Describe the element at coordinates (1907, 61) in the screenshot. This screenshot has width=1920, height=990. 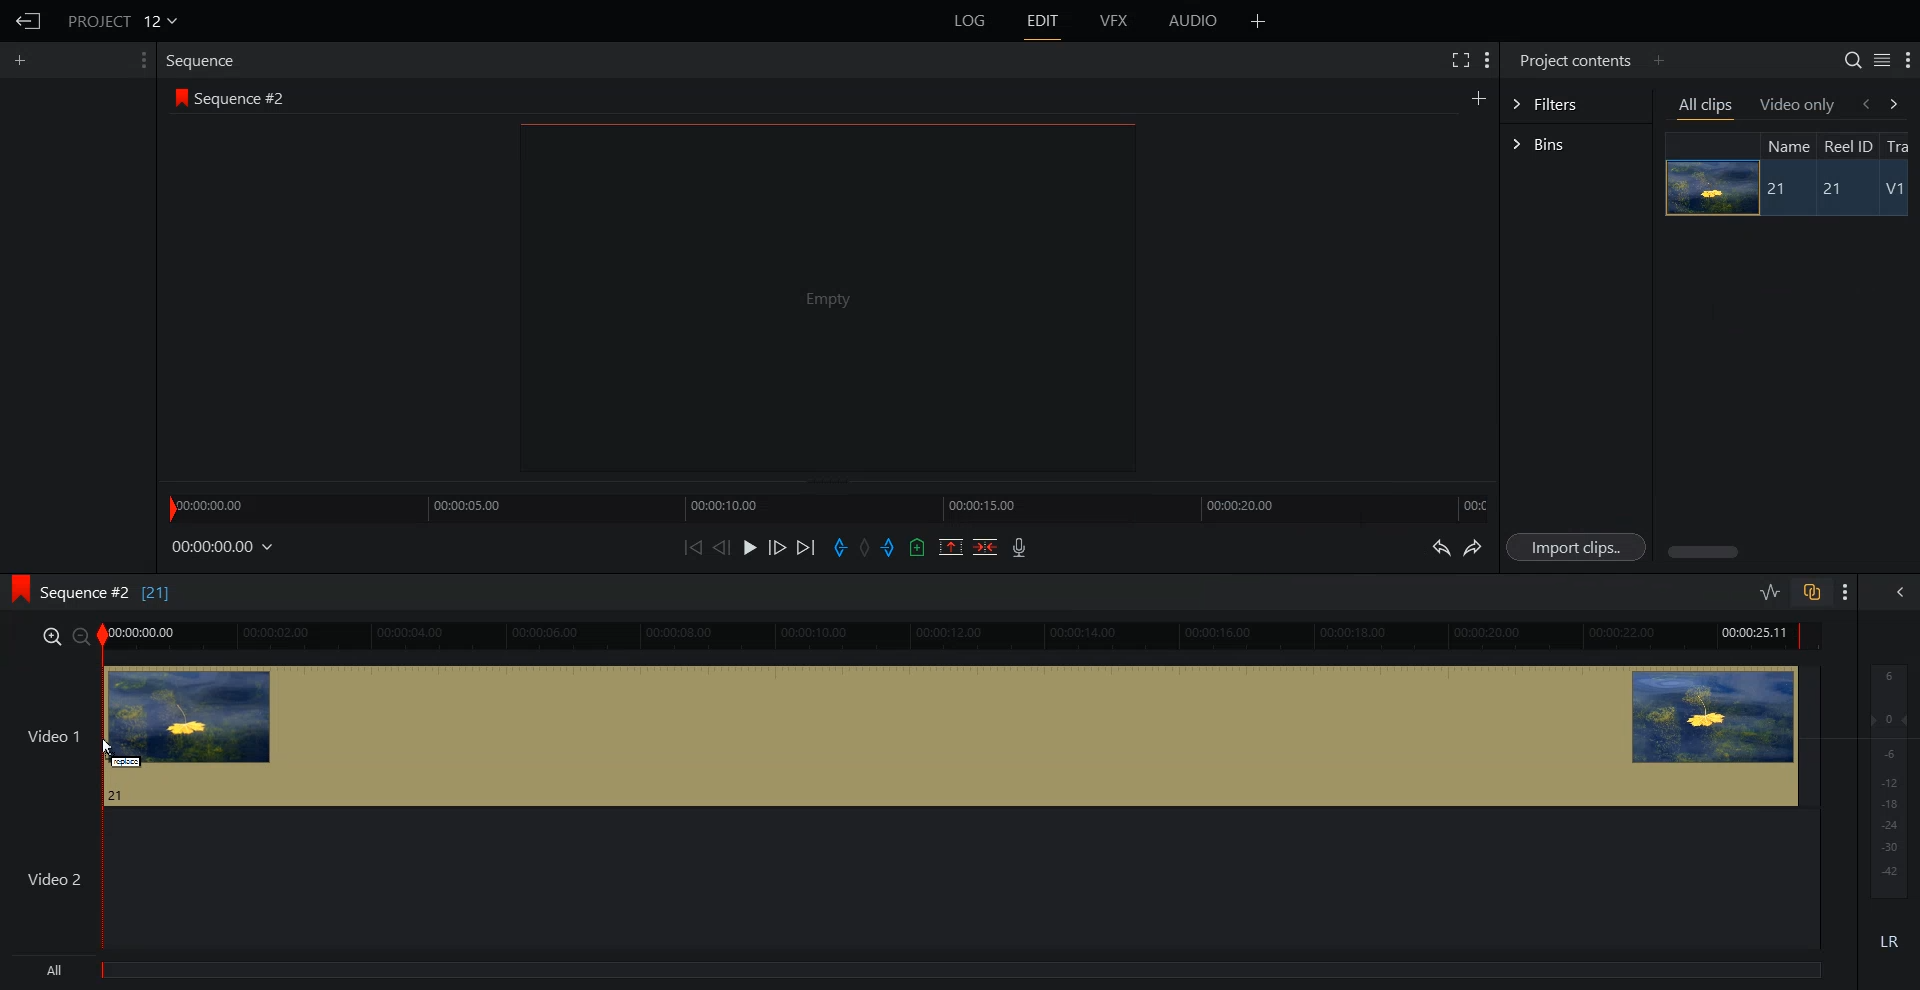
I see `Show Setting Menu` at that location.